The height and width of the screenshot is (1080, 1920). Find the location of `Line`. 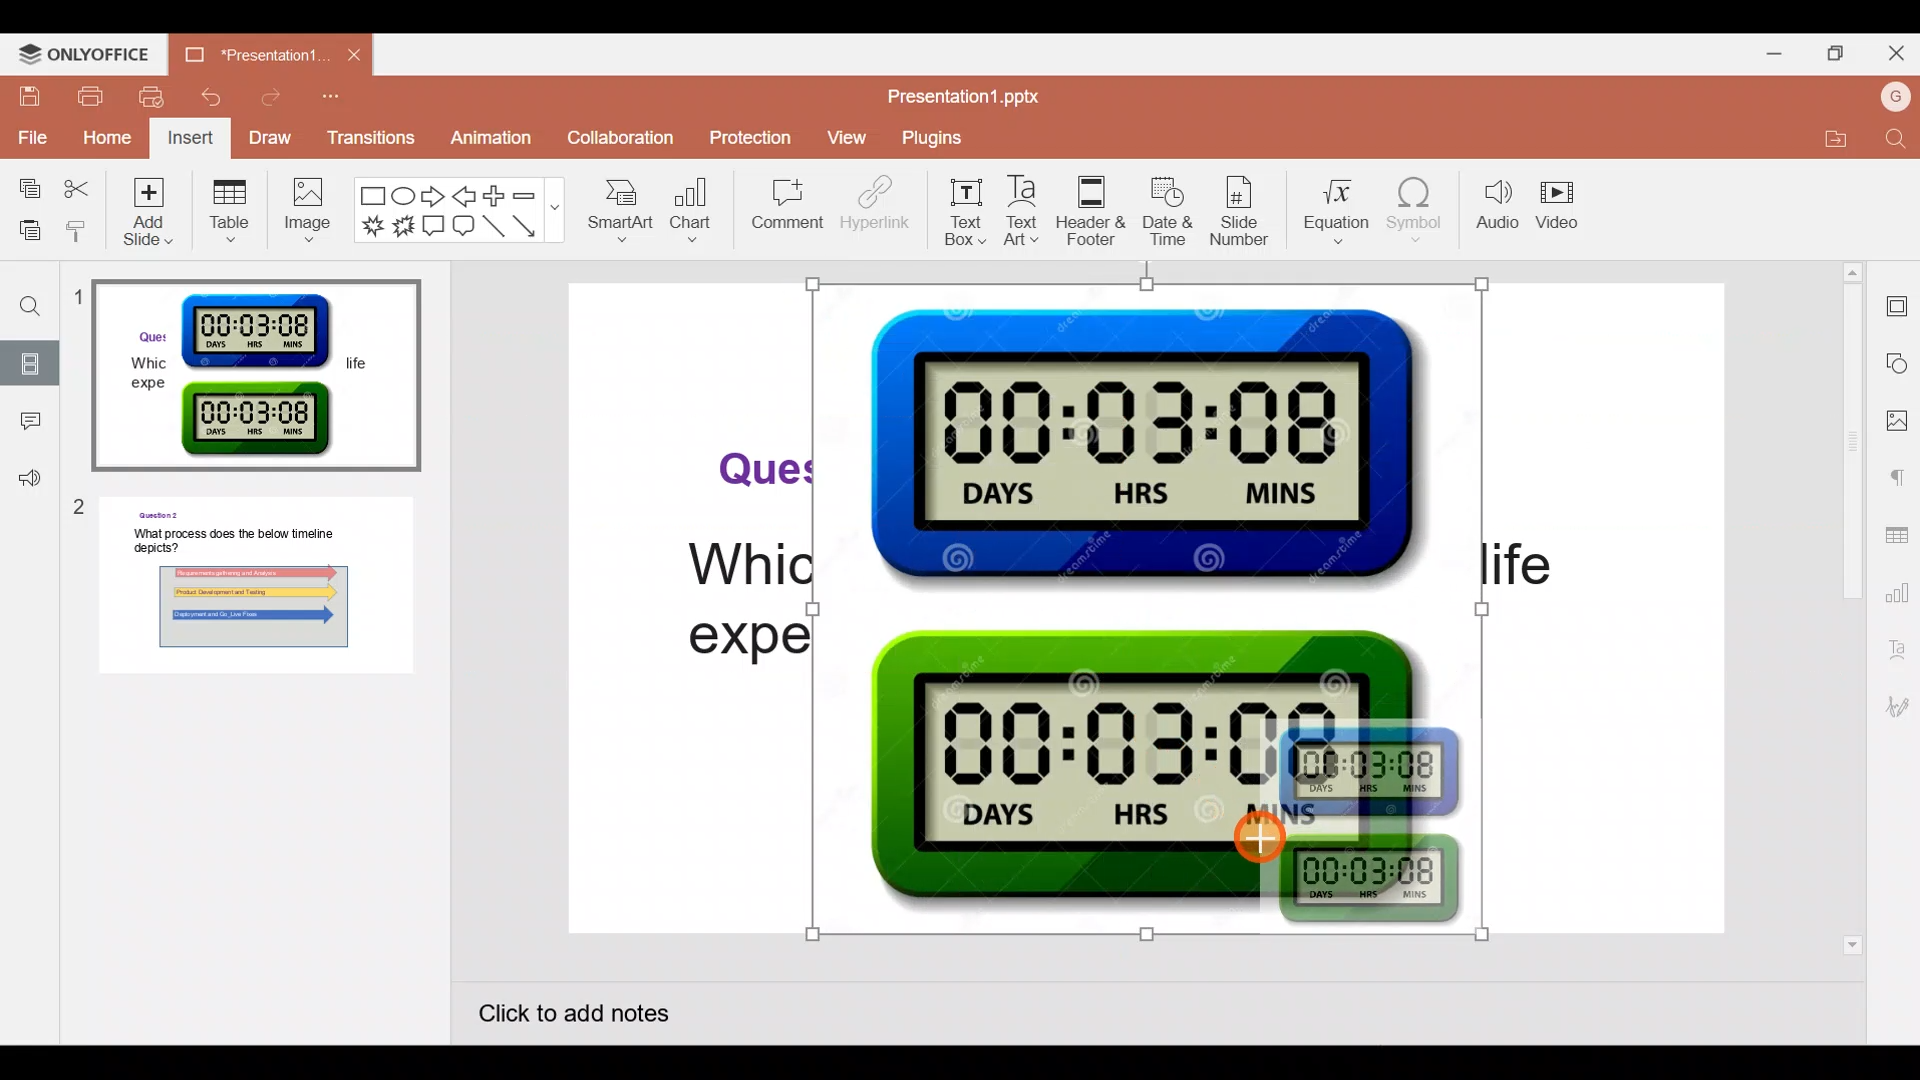

Line is located at coordinates (493, 227).